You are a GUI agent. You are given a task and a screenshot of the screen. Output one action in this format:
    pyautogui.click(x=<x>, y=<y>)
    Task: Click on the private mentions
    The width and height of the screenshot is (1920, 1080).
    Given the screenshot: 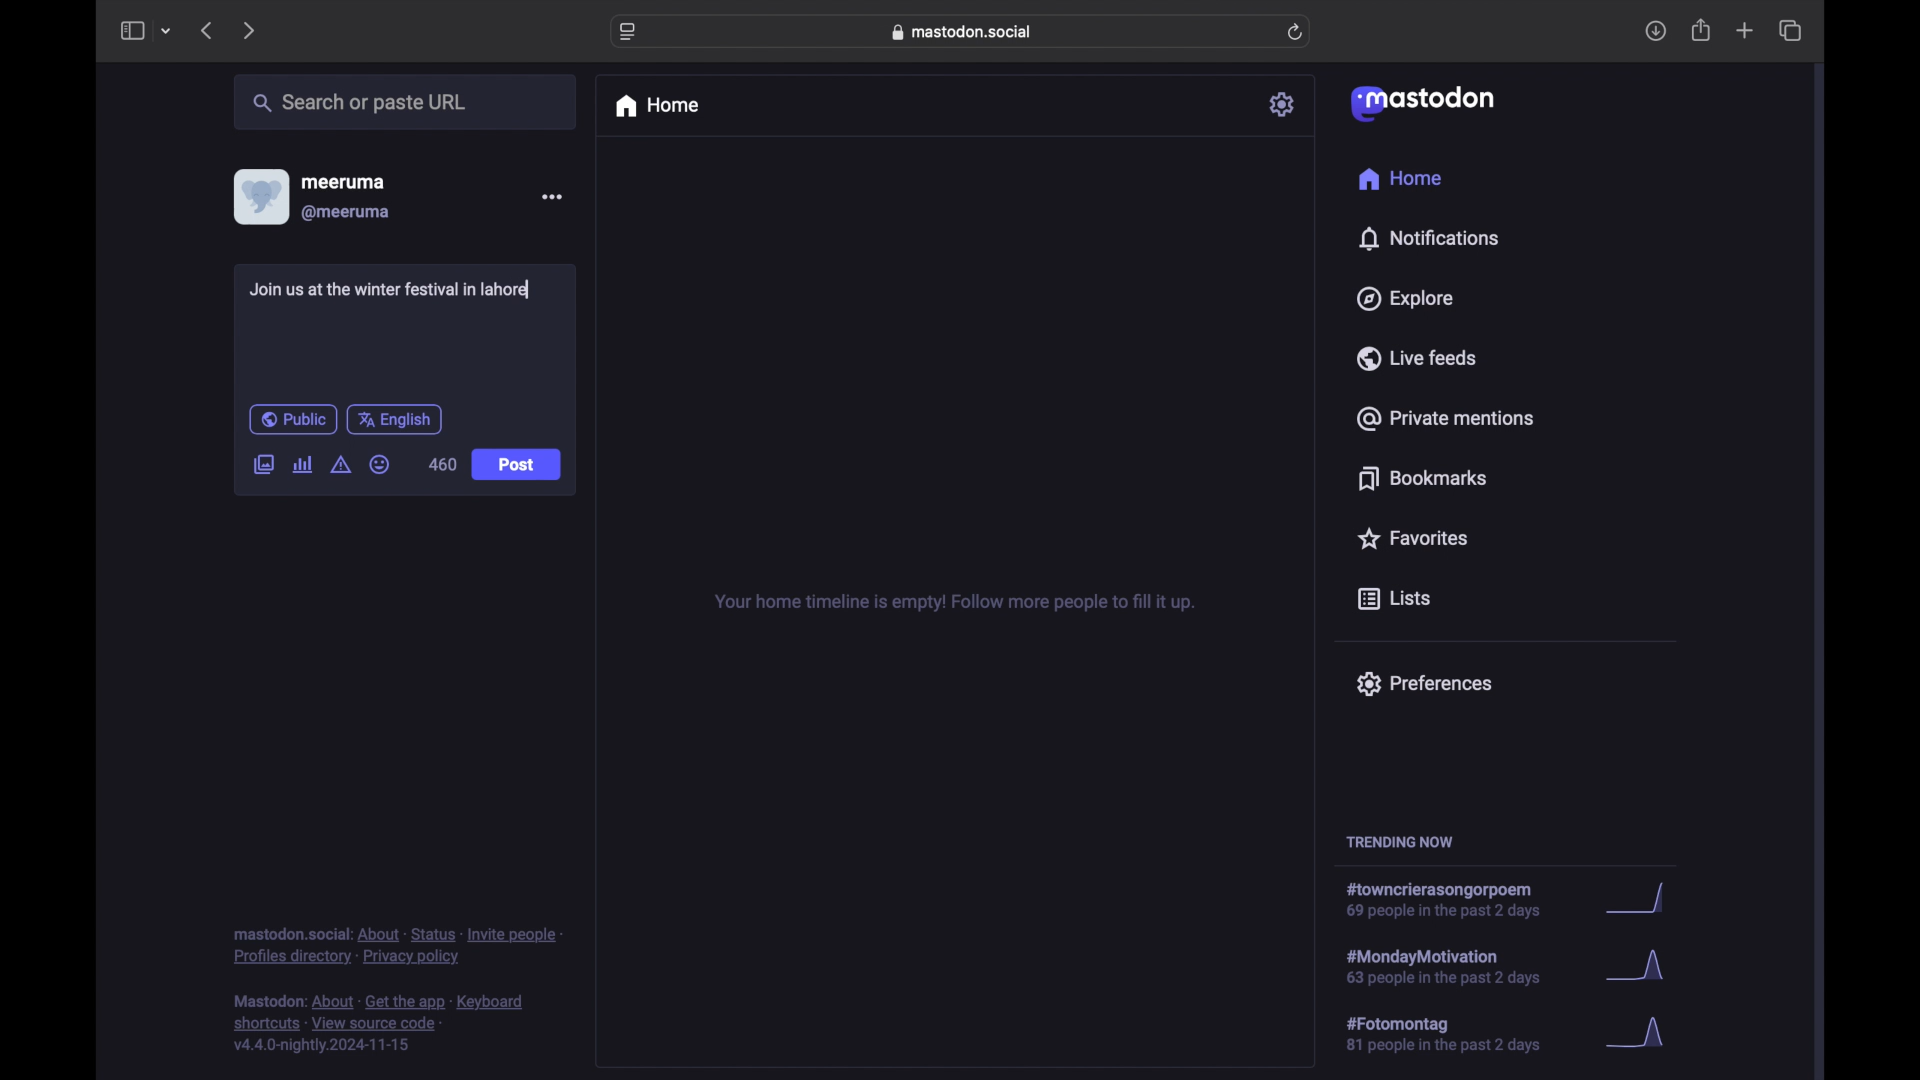 What is the action you would take?
    pyautogui.click(x=1446, y=418)
    